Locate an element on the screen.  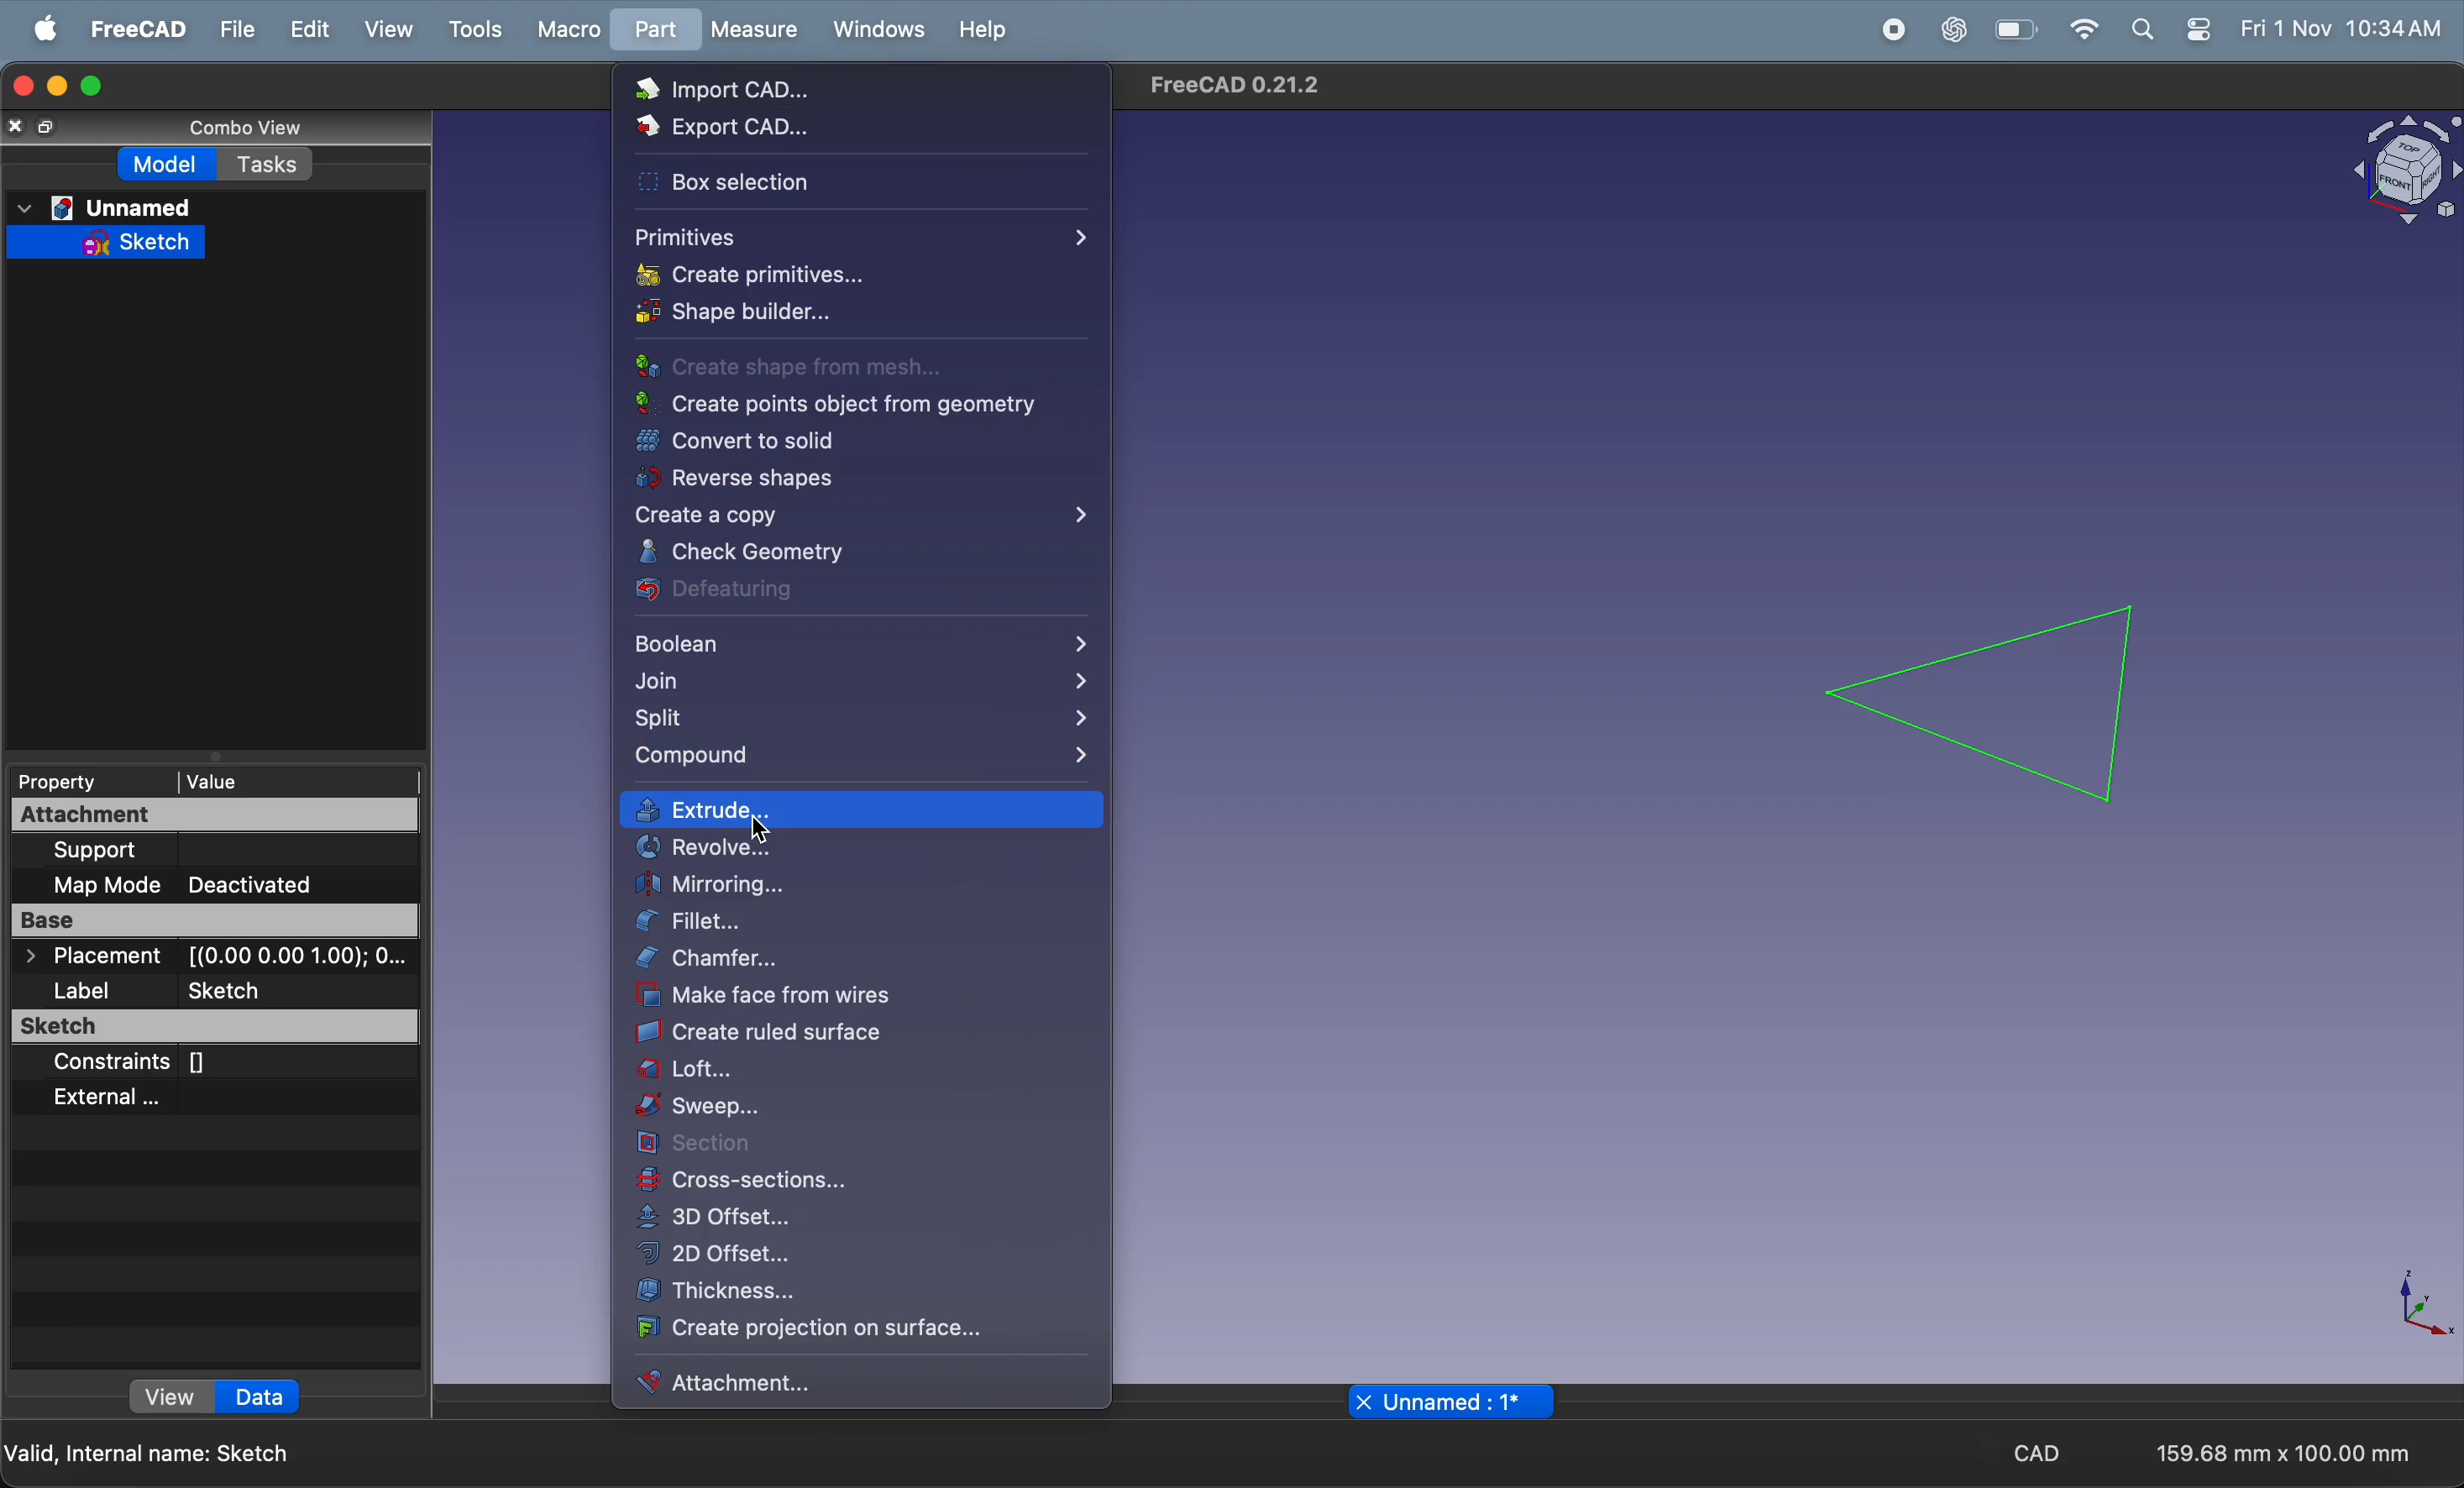
fillet is located at coordinates (860, 925).